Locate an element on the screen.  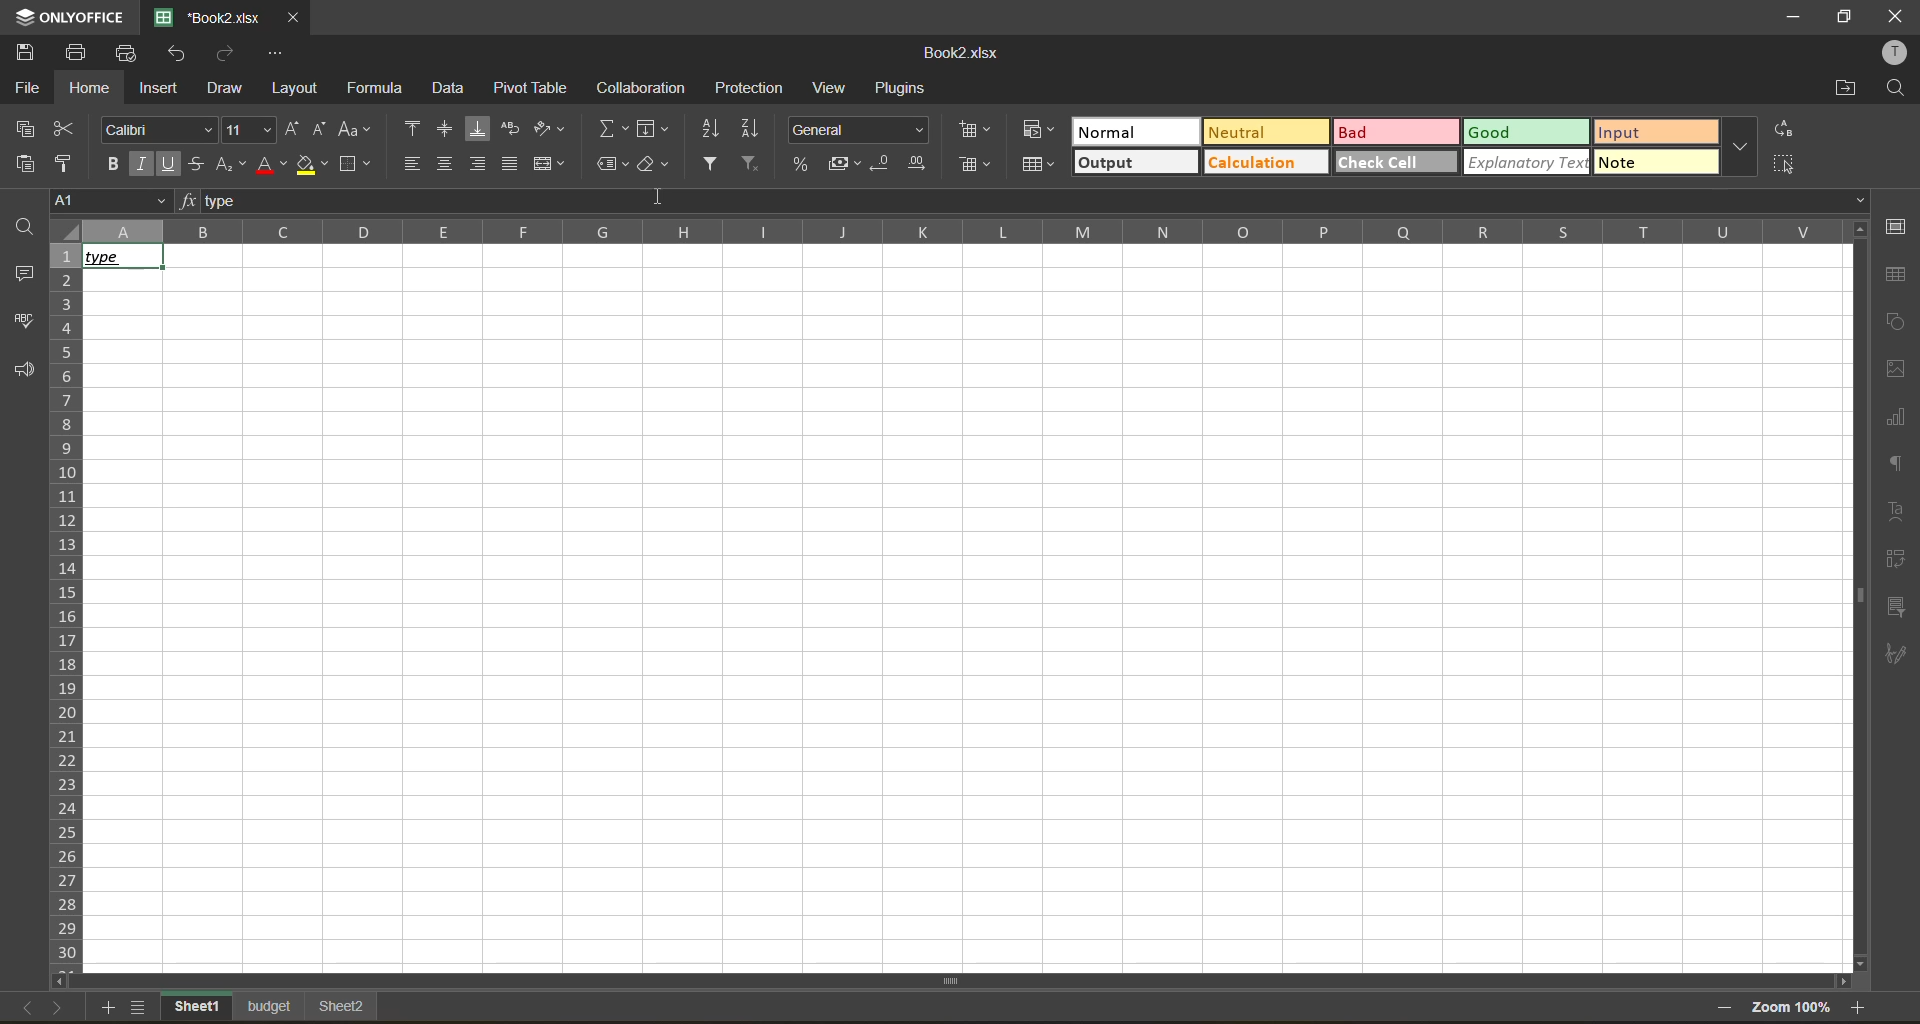
borders is located at coordinates (354, 167).